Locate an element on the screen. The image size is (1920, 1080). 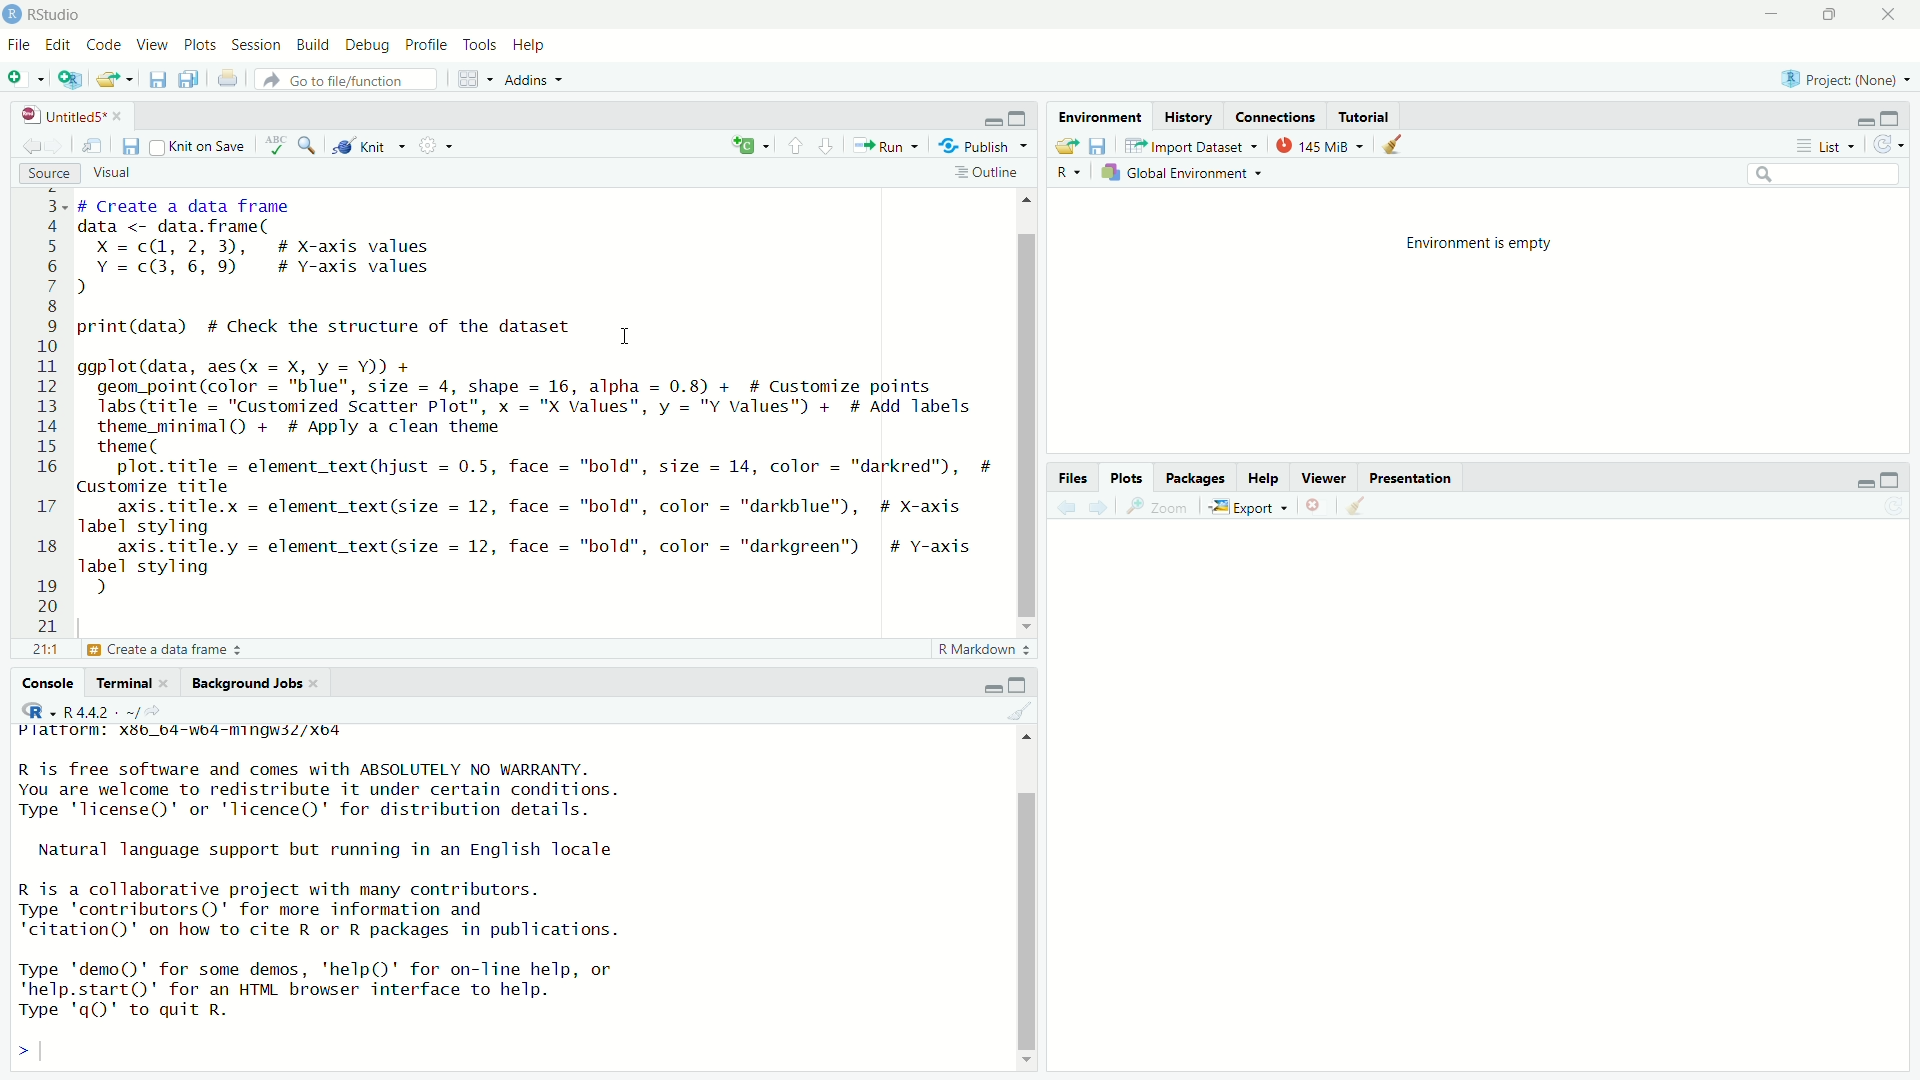
History is located at coordinates (1186, 118).